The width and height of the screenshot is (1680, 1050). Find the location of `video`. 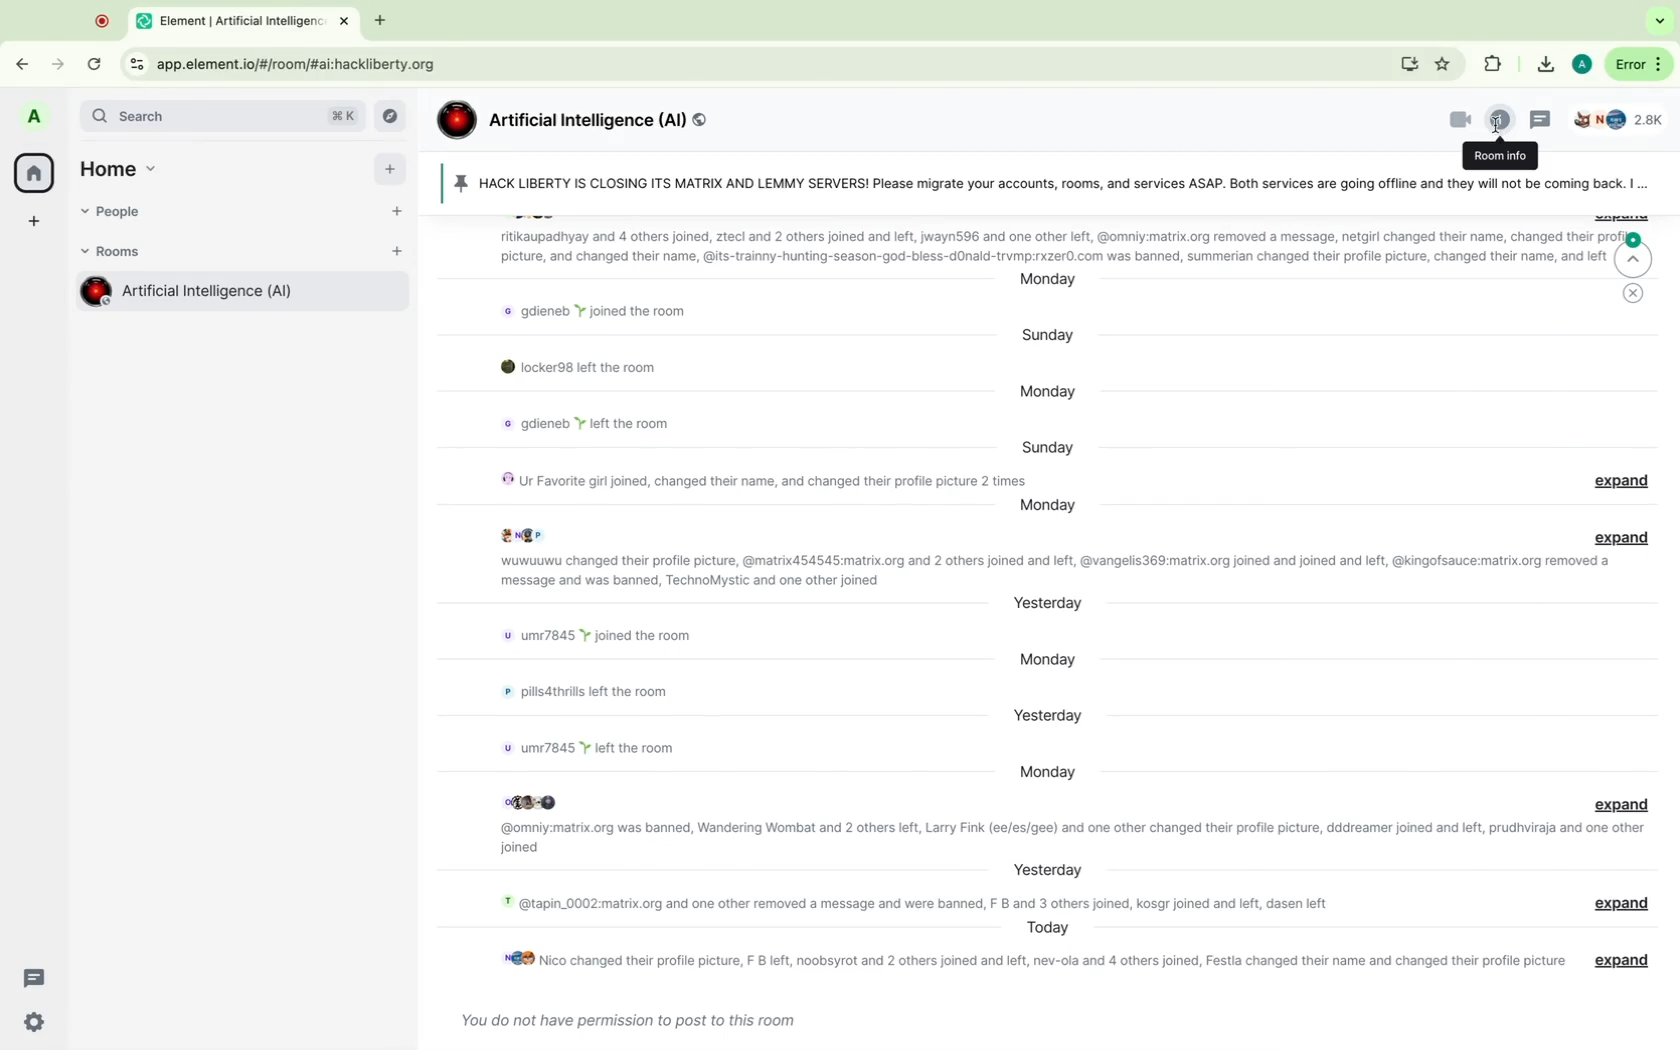

video is located at coordinates (1449, 121).